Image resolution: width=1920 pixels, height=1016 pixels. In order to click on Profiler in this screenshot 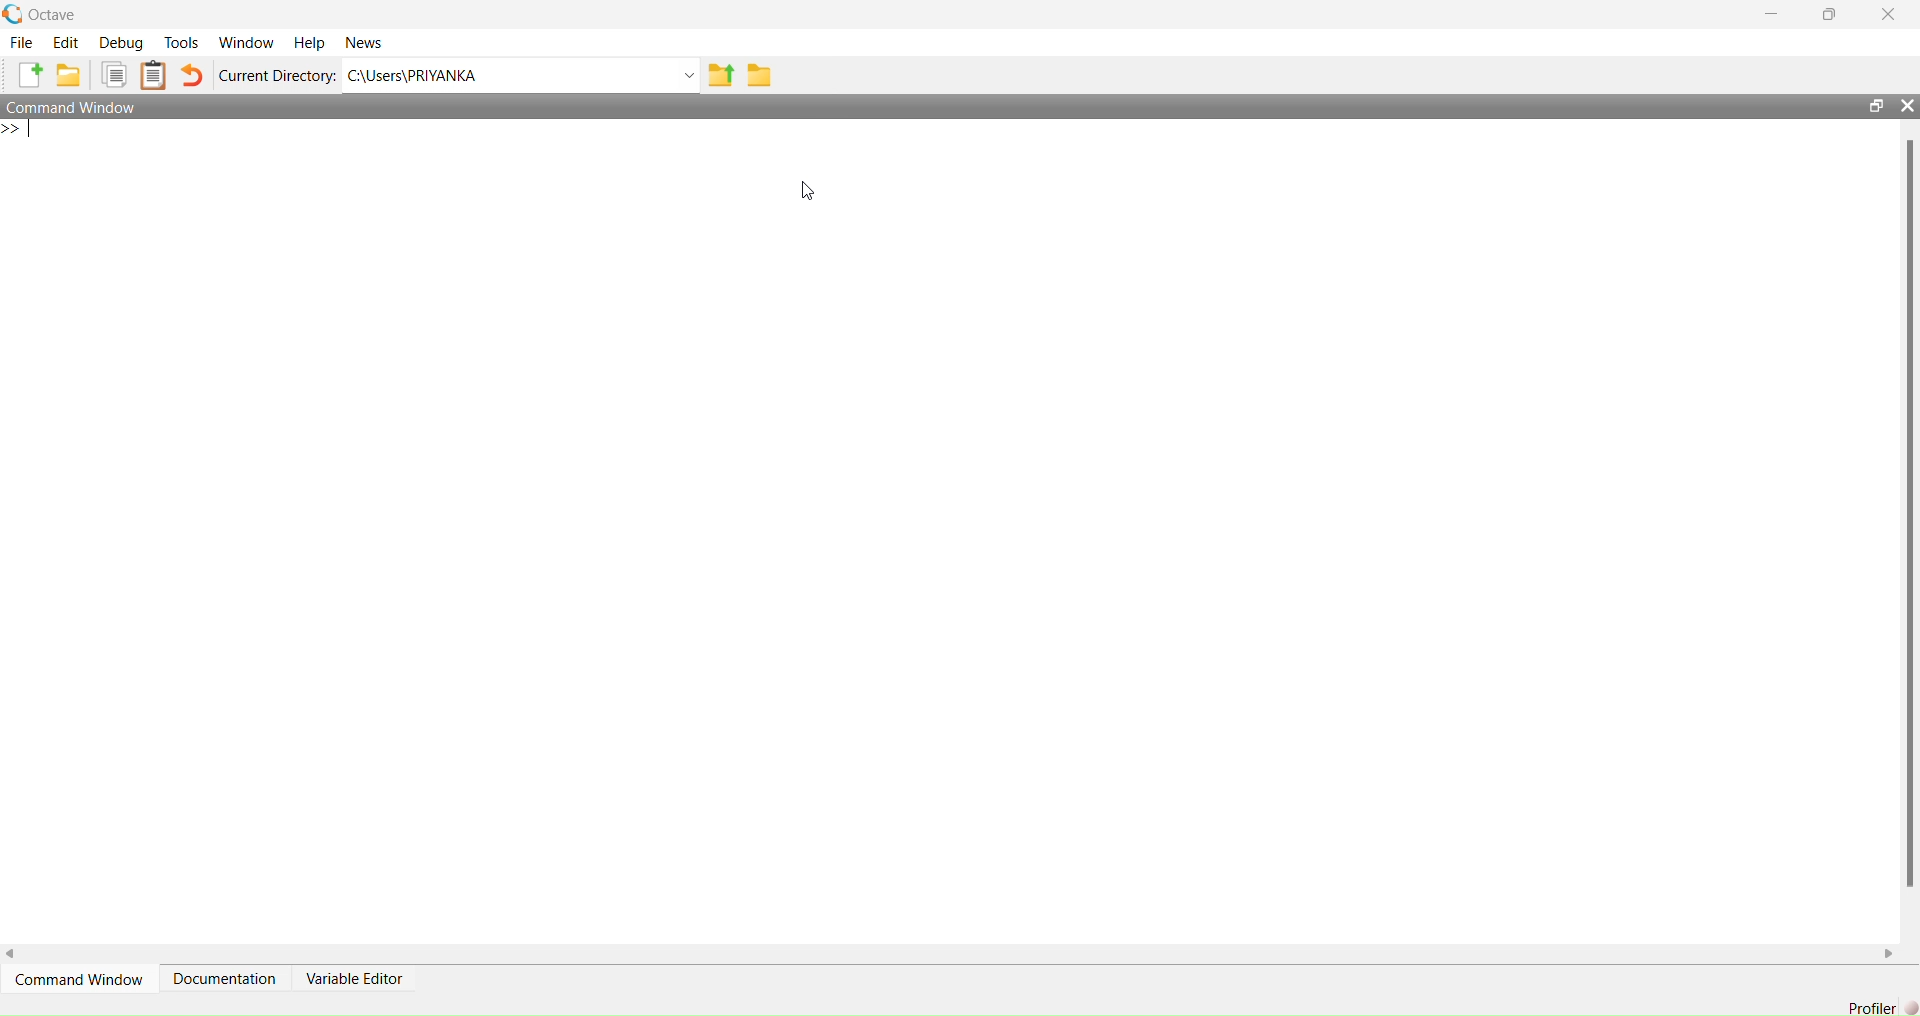, I will do `click(1872, 1007)`.